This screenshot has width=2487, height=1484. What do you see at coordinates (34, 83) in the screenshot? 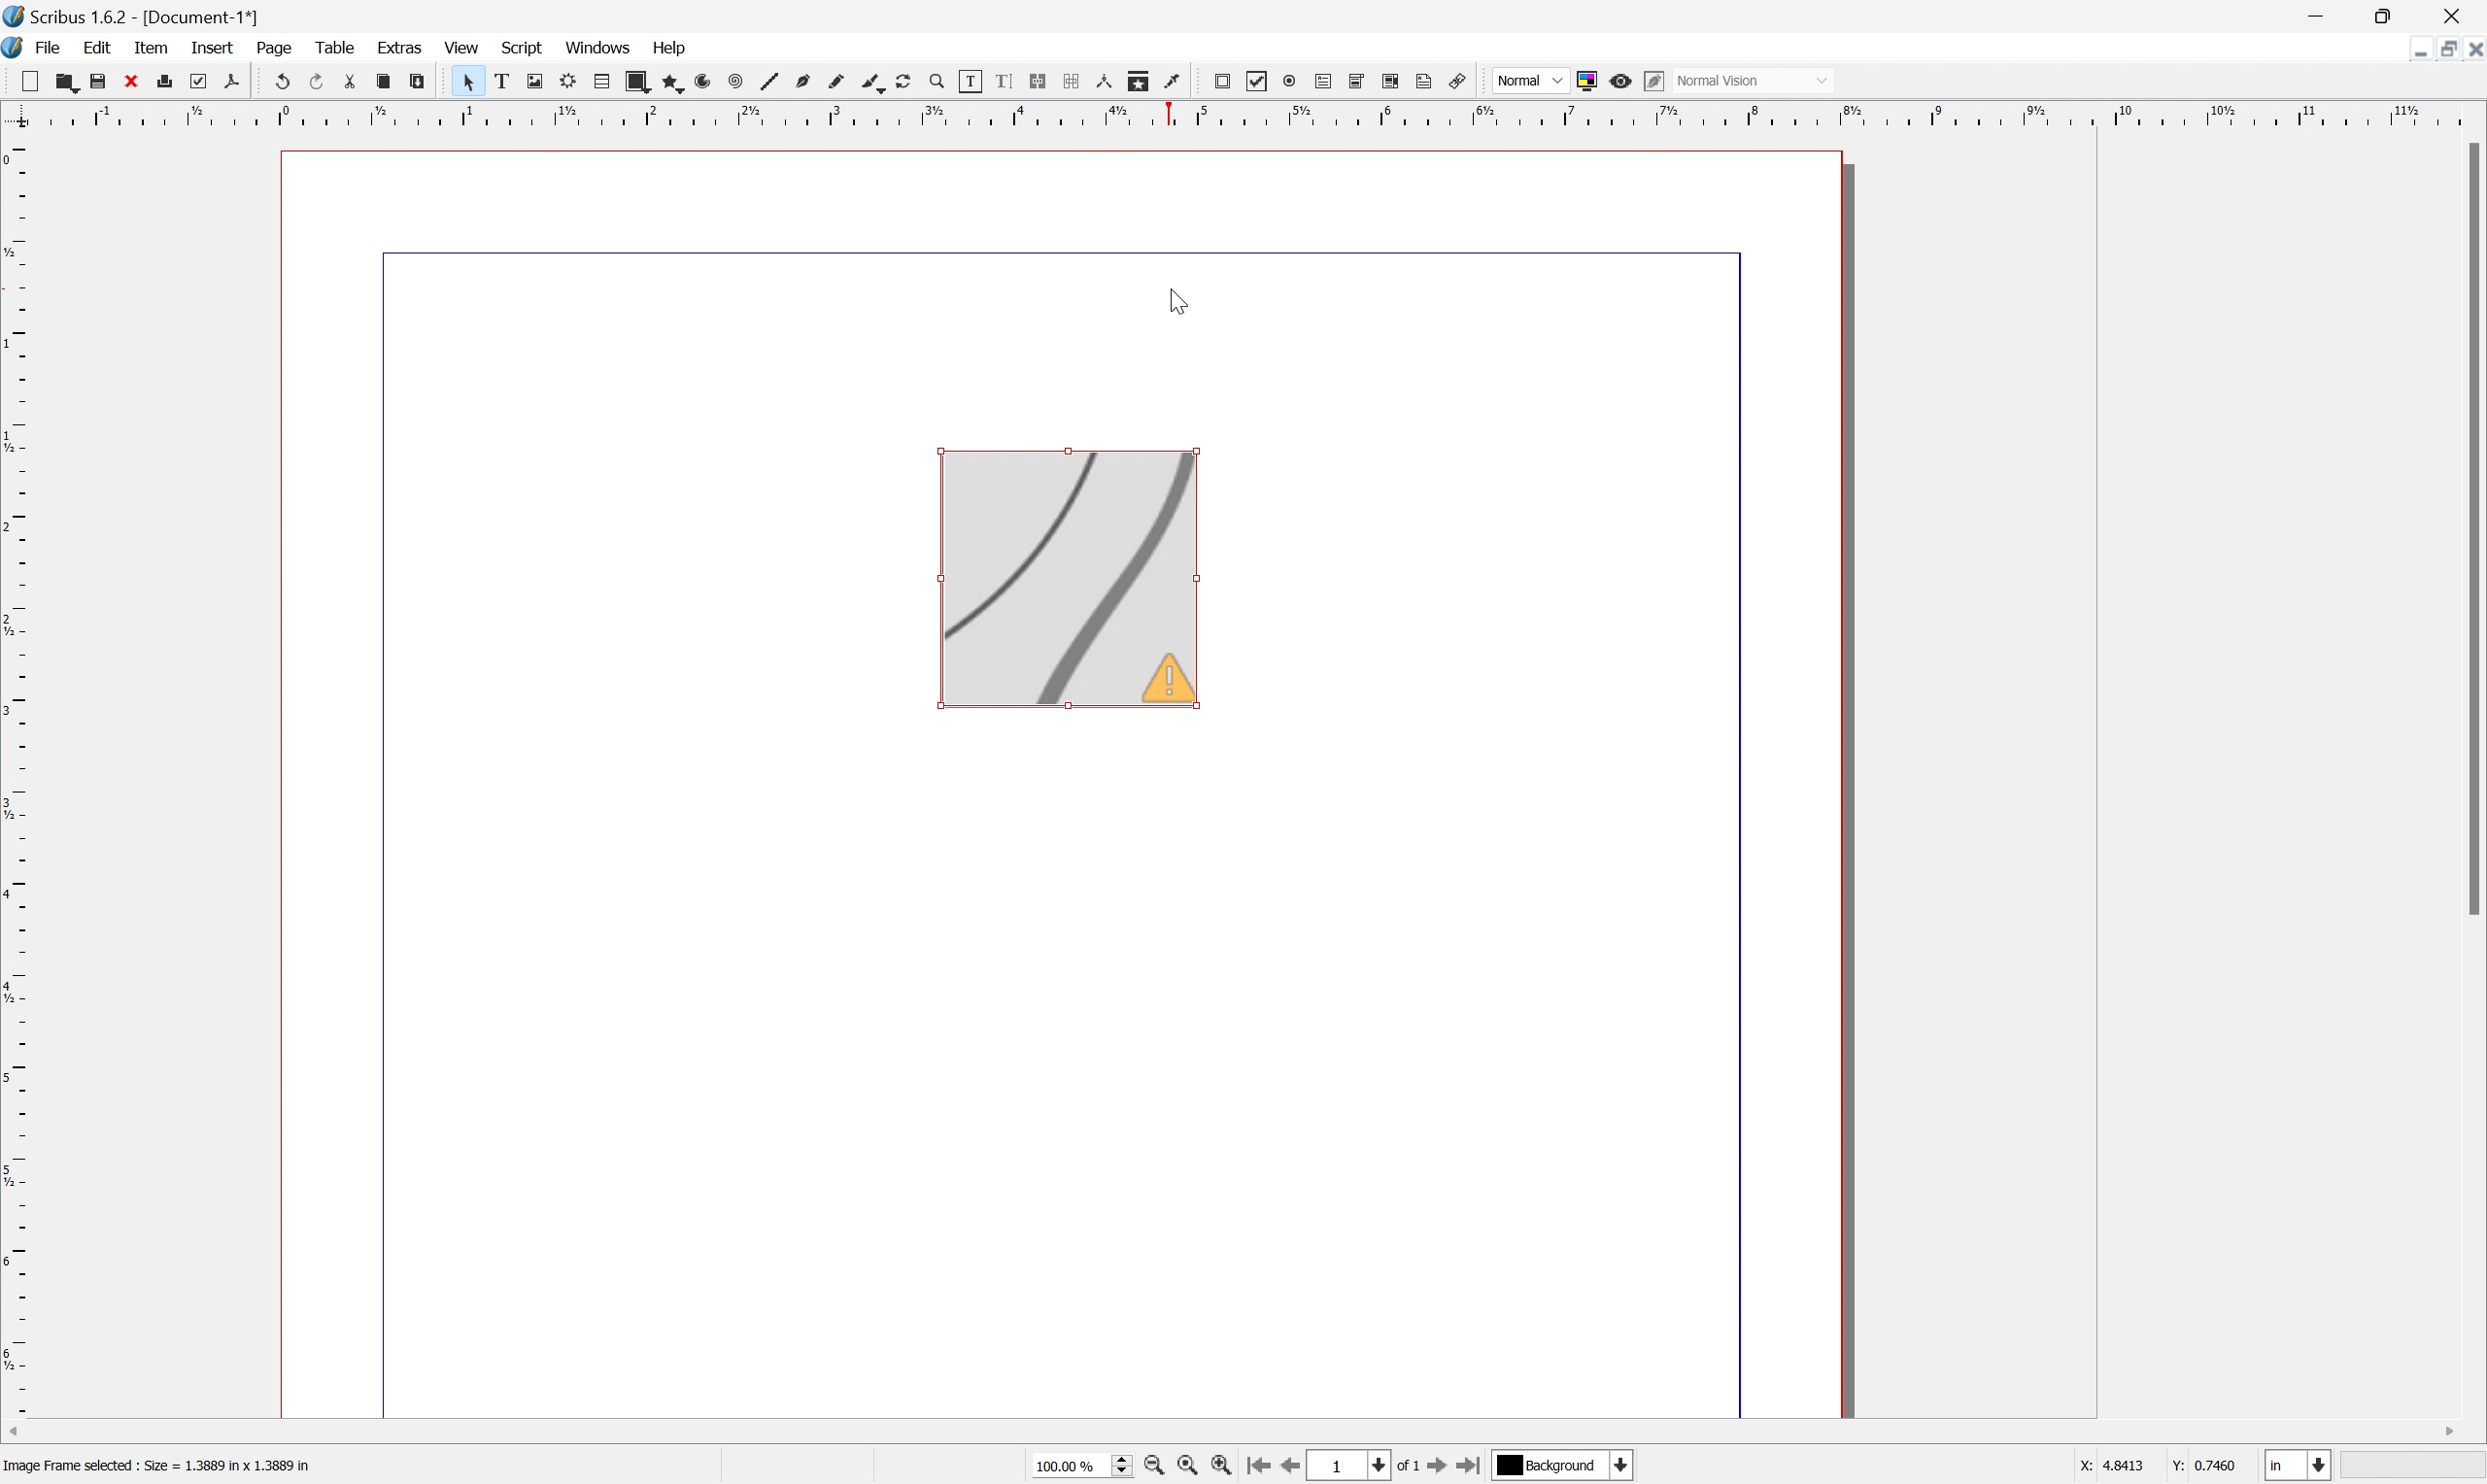
I see `New` at bounding box center [34, 83].